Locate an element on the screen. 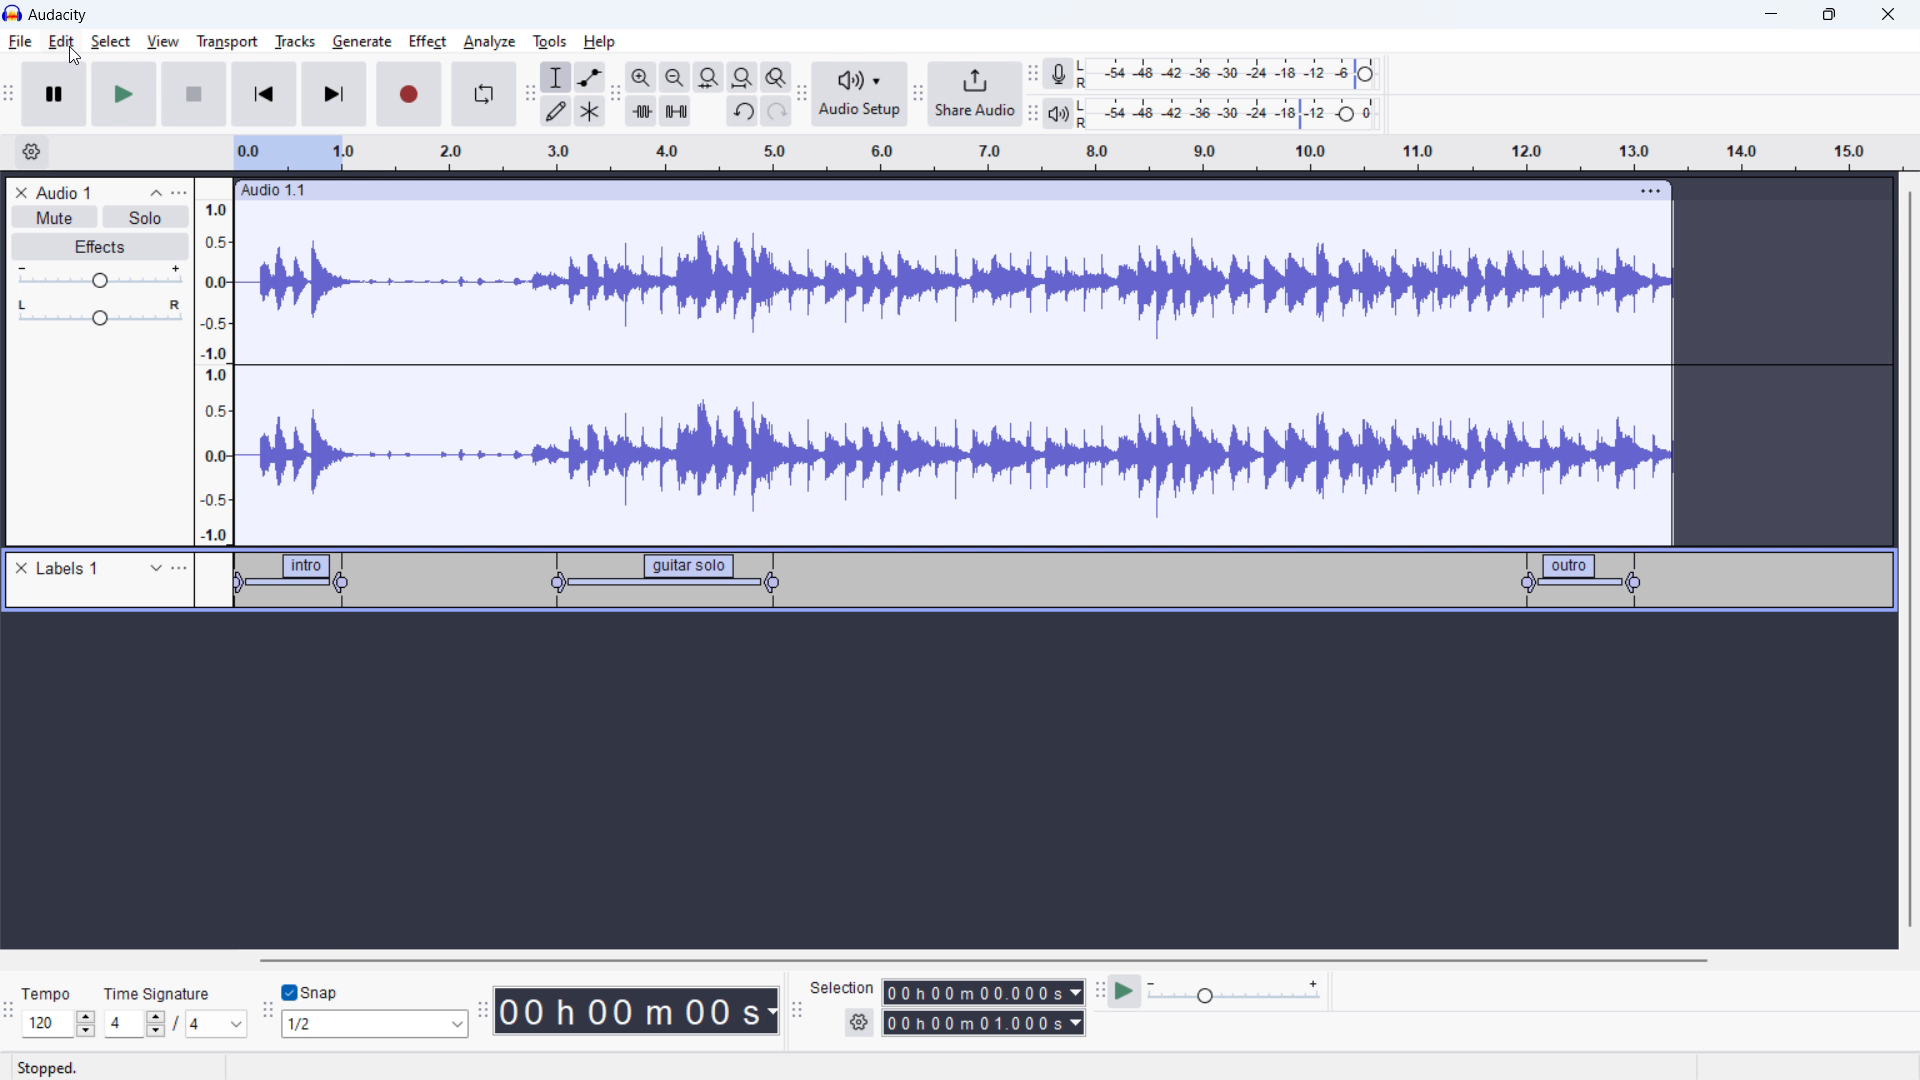  pause is located at coordinates (54, 95).